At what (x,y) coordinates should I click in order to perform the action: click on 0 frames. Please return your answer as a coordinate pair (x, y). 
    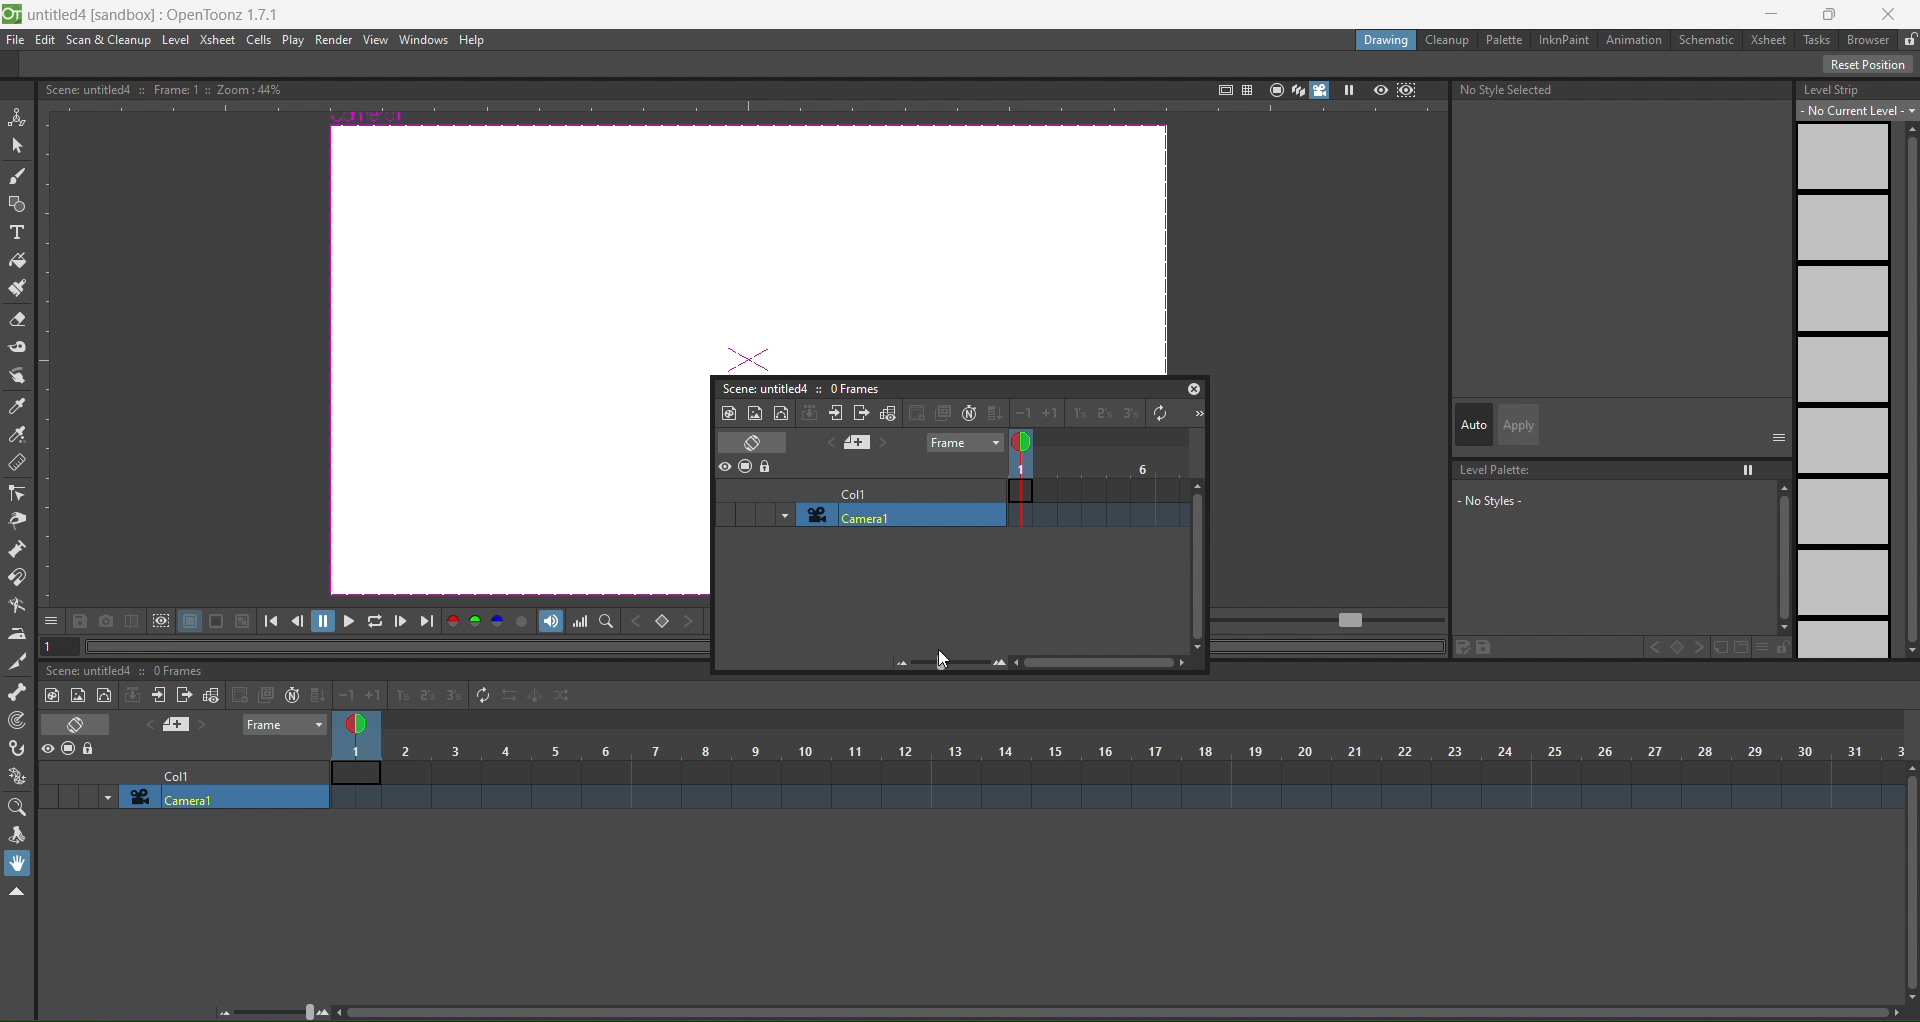
    Looking at the image, I should click on (184, 672).